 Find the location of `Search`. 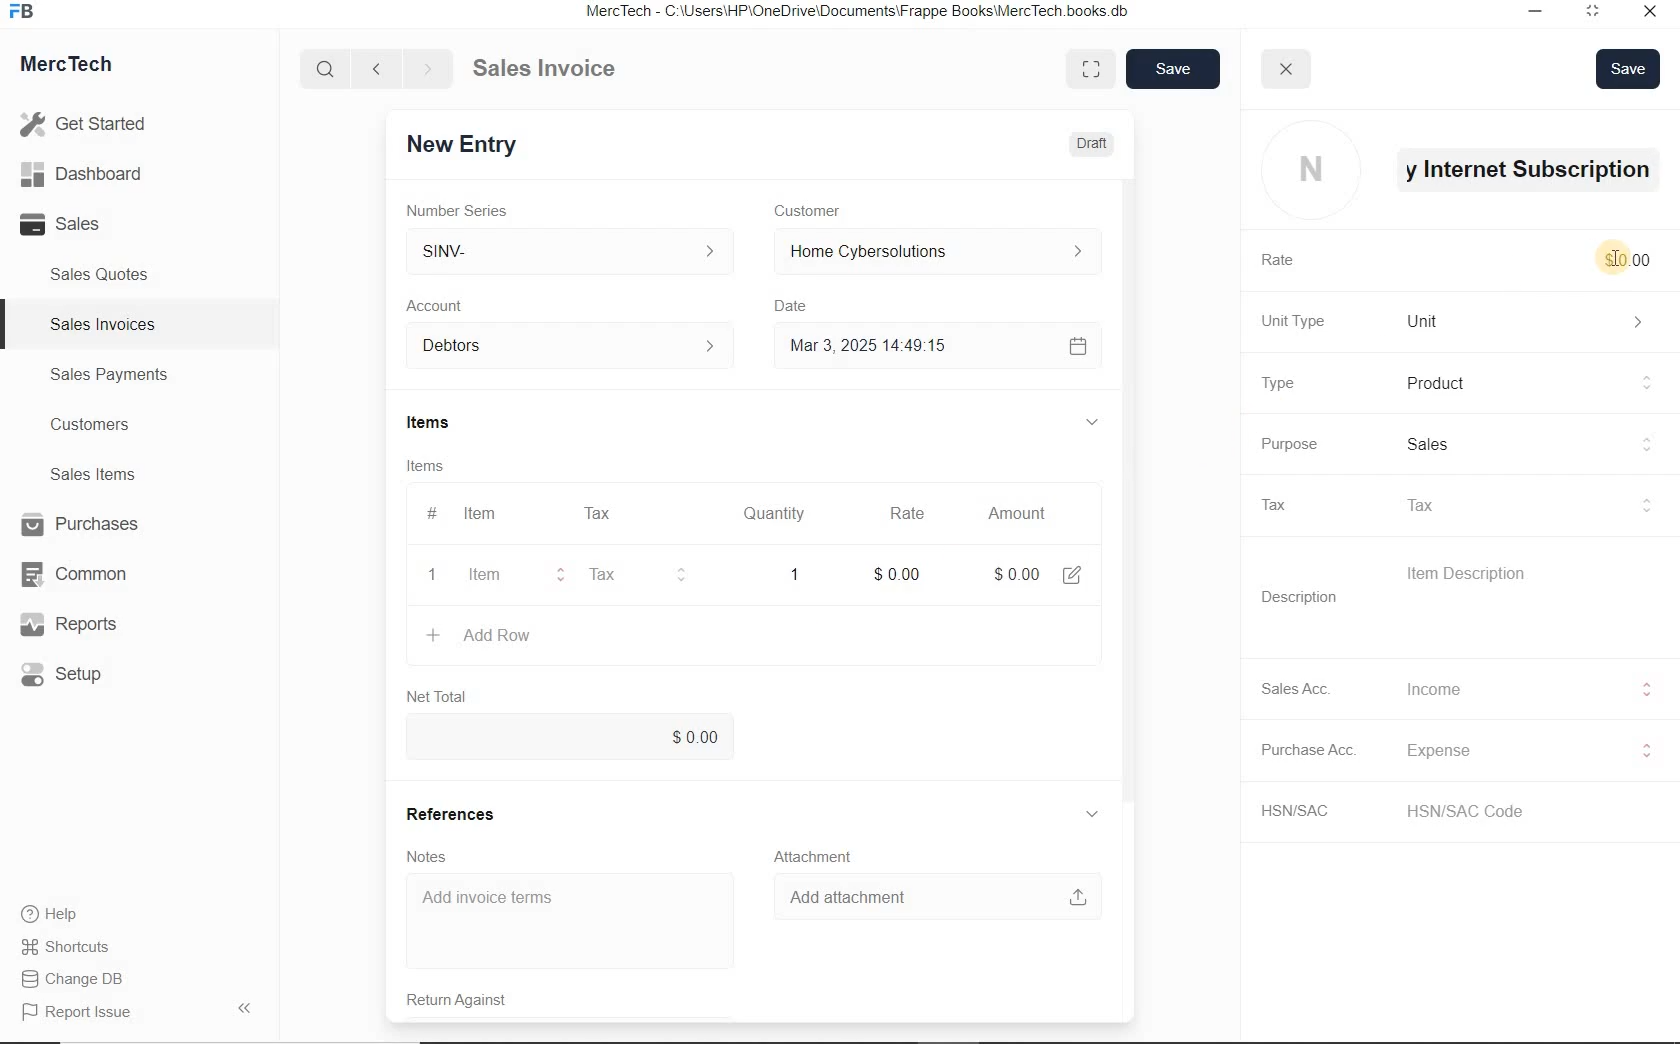

Search is located at coordinates (327, 69).